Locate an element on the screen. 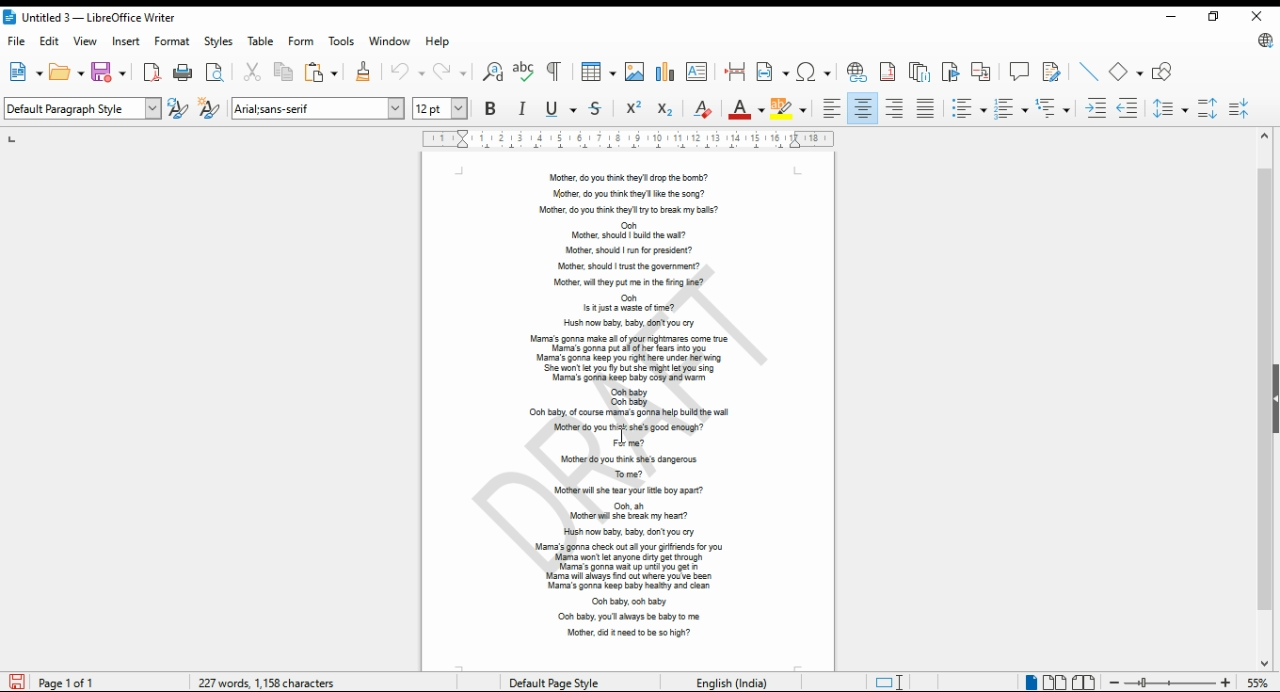 The image size is (1280, 692). update selected style is located at coordinates (179, 108).